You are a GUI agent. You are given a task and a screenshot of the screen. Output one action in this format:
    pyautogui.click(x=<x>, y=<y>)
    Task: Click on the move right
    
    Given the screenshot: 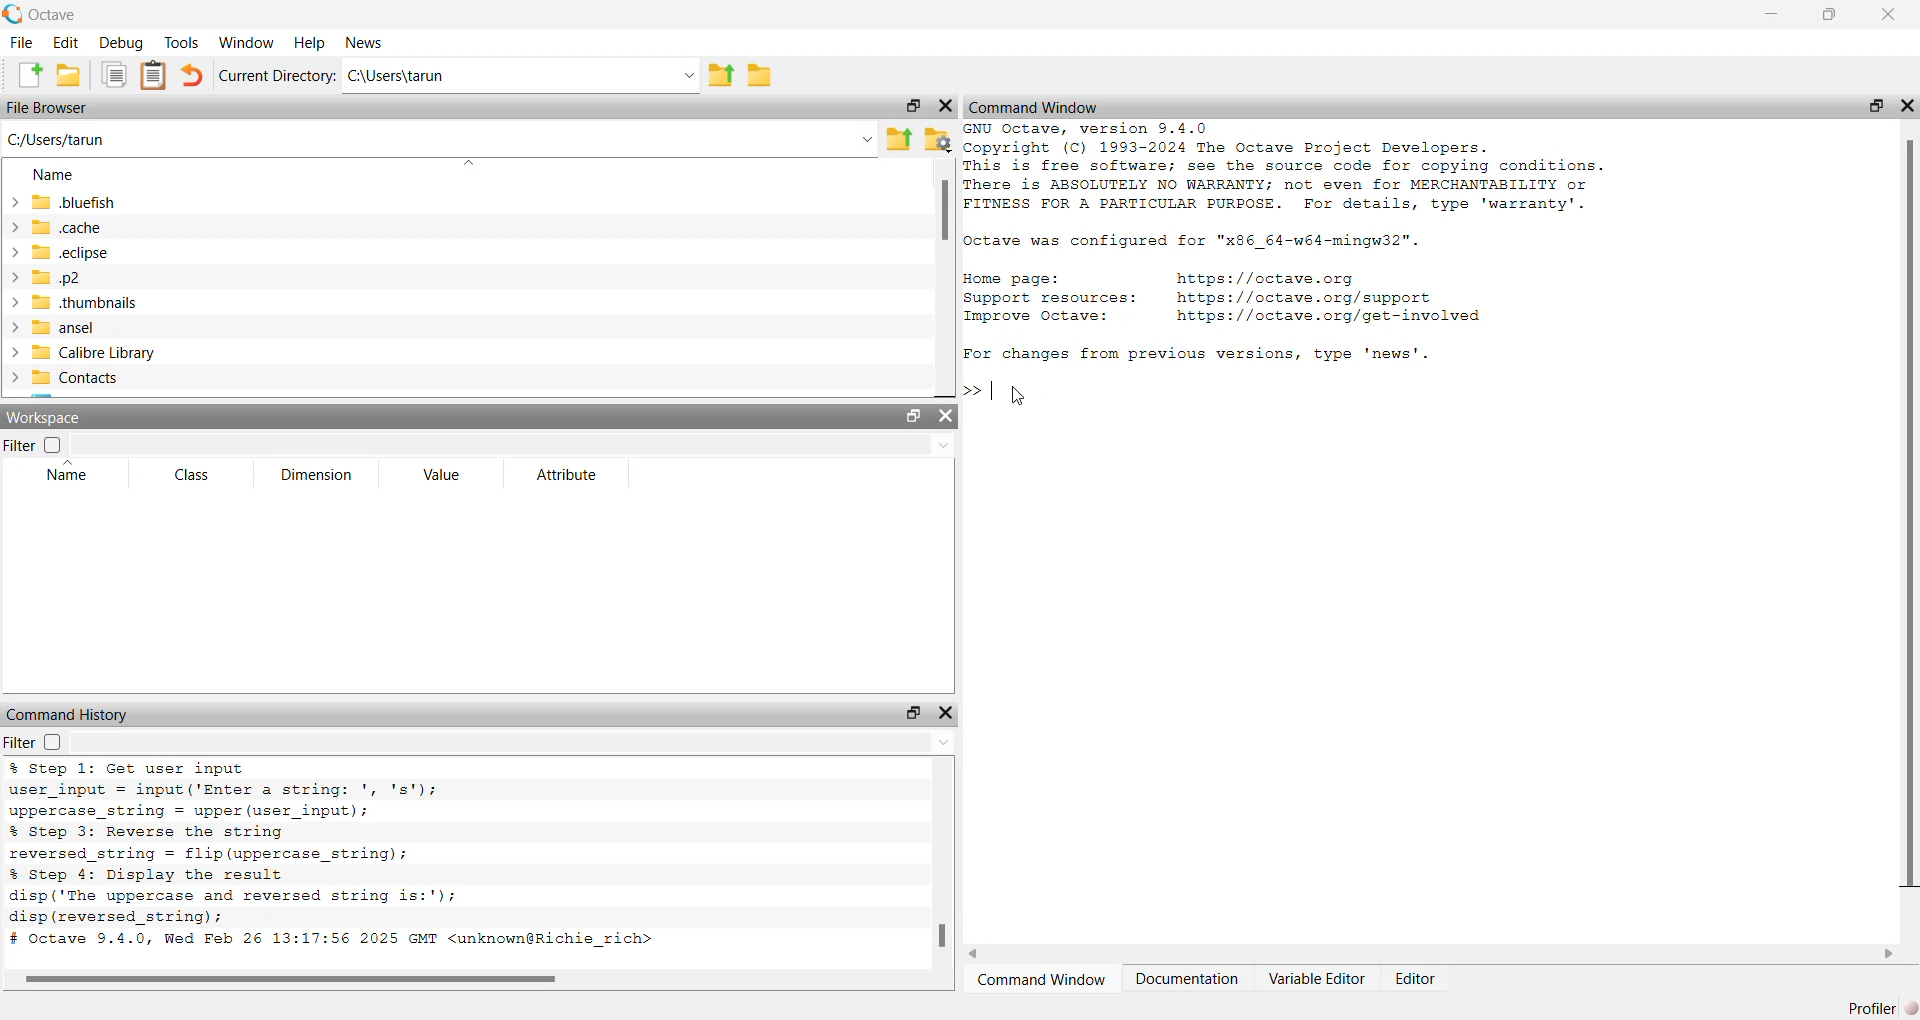 What is the action you would take?
    pyautogui.click(x=1889, y=953)
    